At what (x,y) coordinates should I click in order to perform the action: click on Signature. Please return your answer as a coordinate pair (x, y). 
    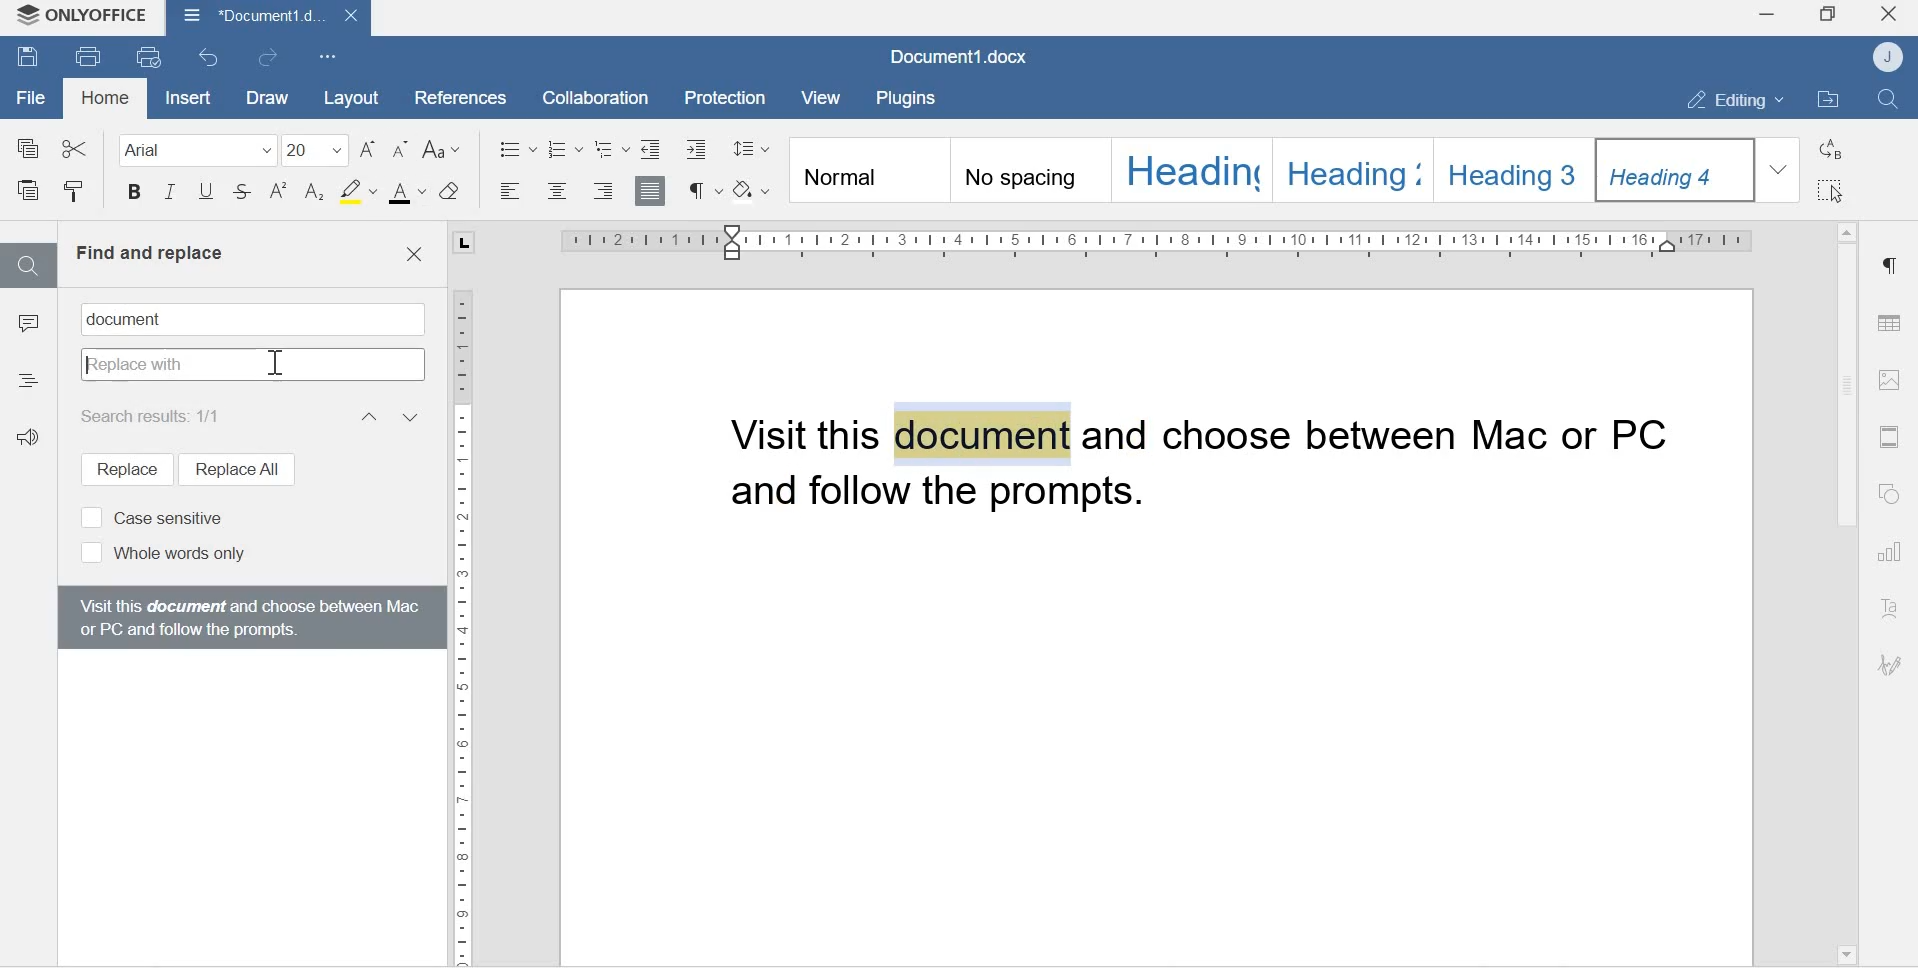
    Looking at the image, I should click on (1890, 666).